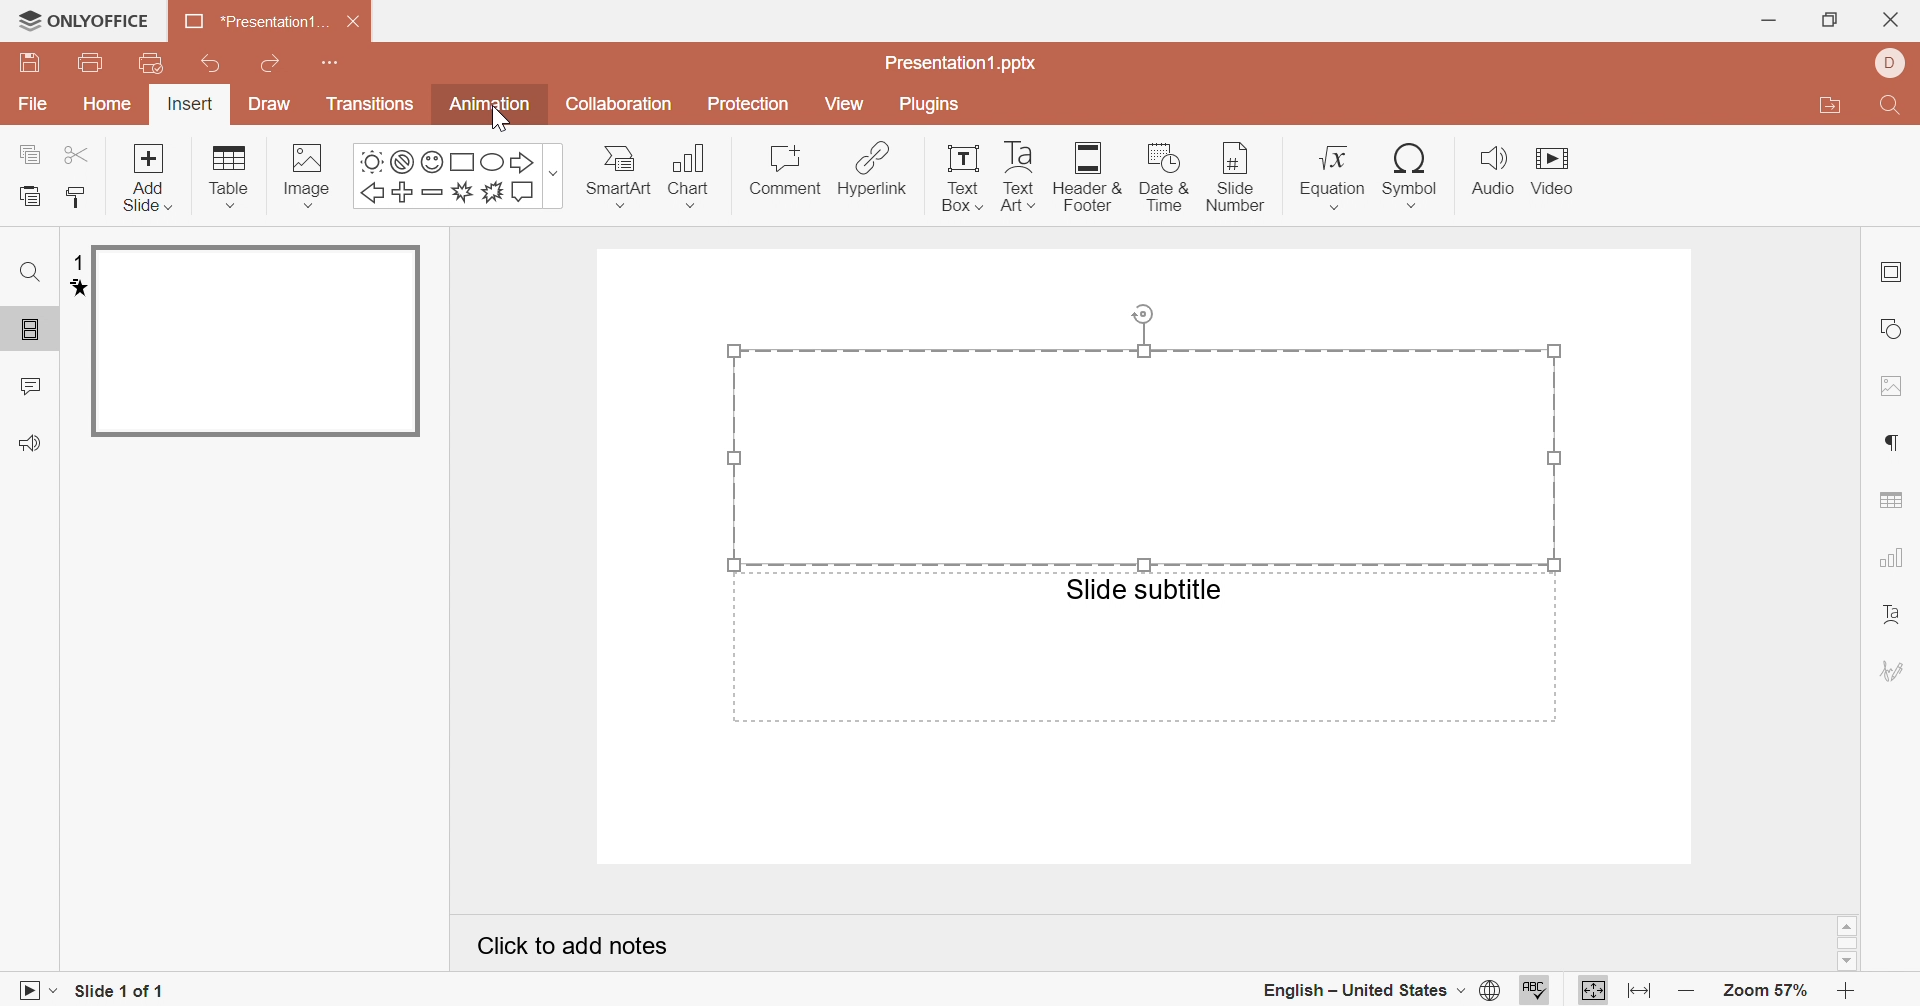 The height and width of the screenshot is (1006, 1920). I want to click on header & footer, so click(1090, 177).